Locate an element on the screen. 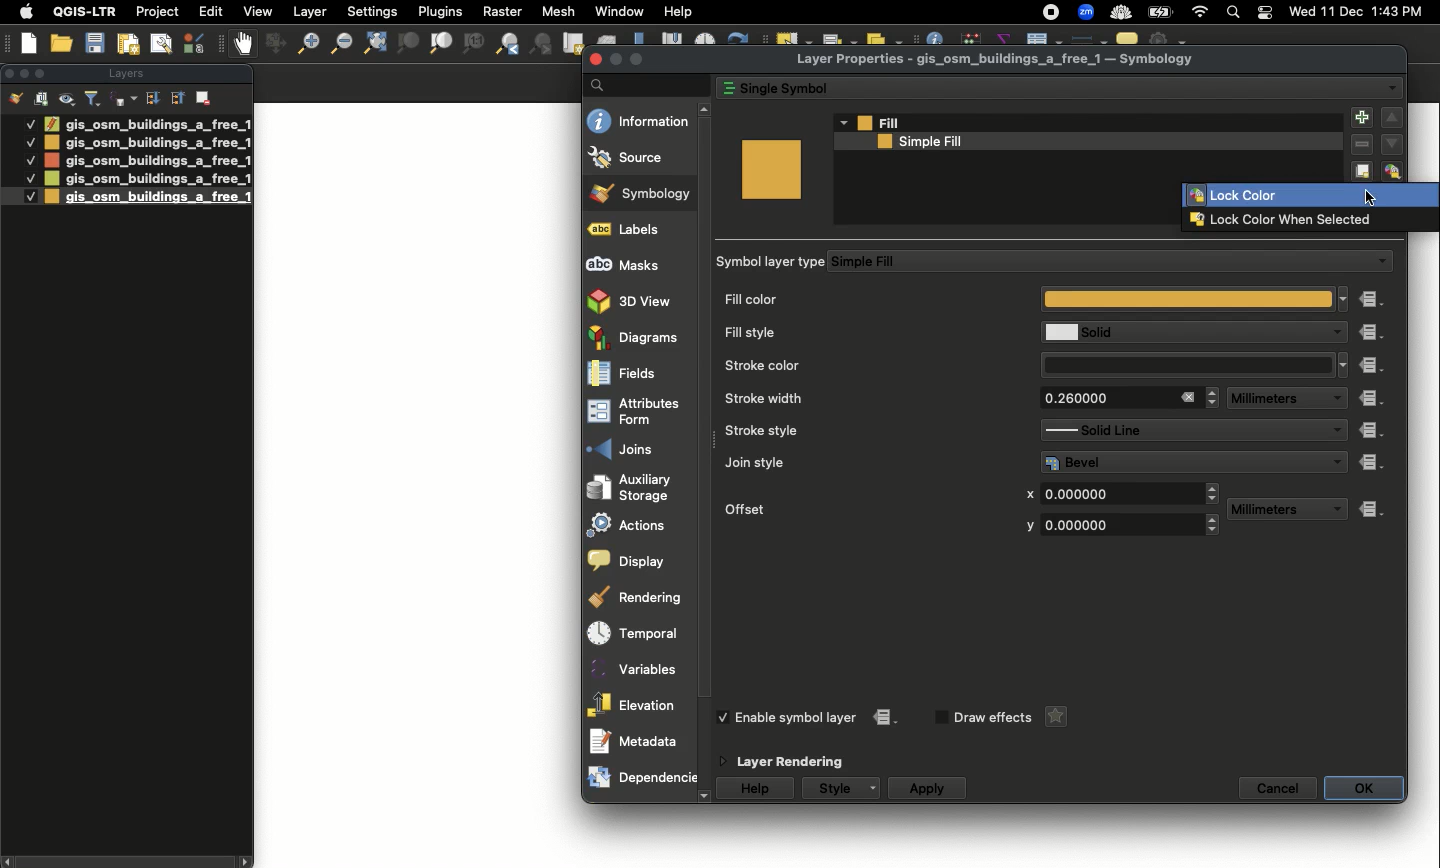 Image resolution: width=1440 pixels, height=868 pixels. Offset is located at coordinates (855, 507).